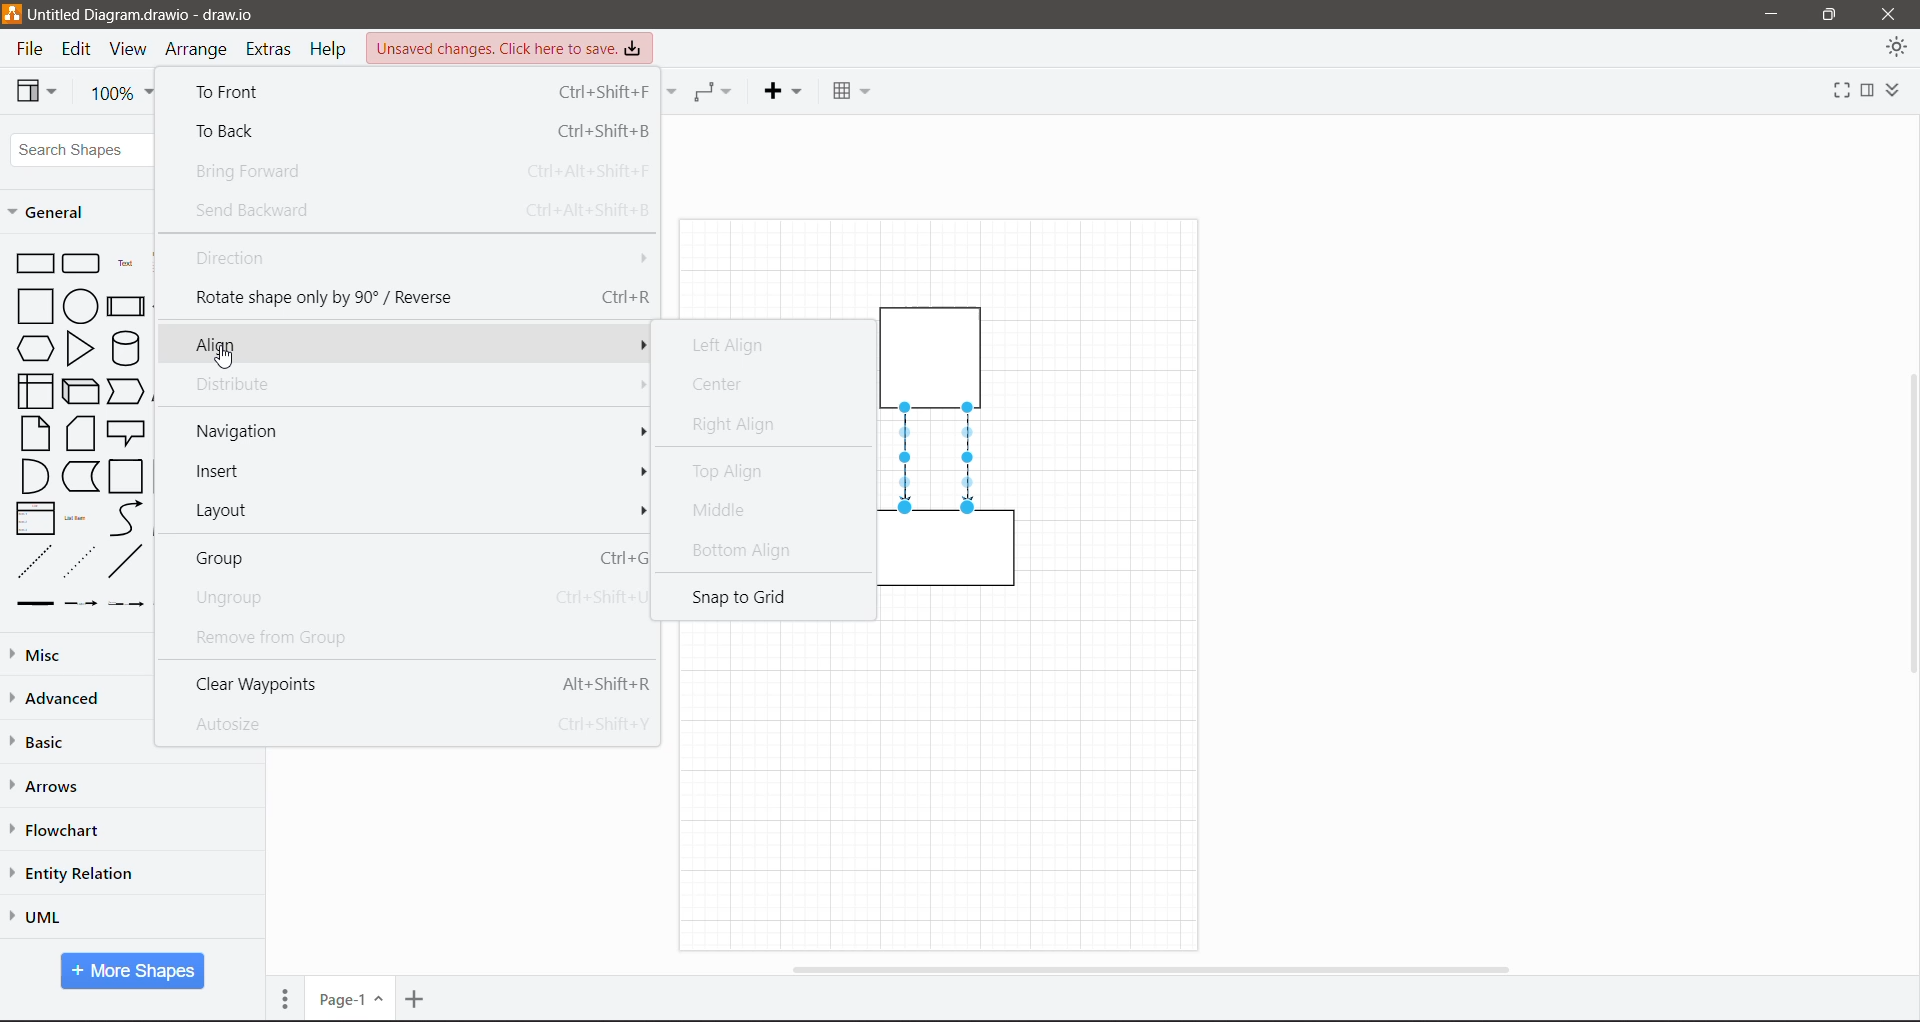 The image size is (1920, 1022). I want to click on dotted line, so click(79, 561).